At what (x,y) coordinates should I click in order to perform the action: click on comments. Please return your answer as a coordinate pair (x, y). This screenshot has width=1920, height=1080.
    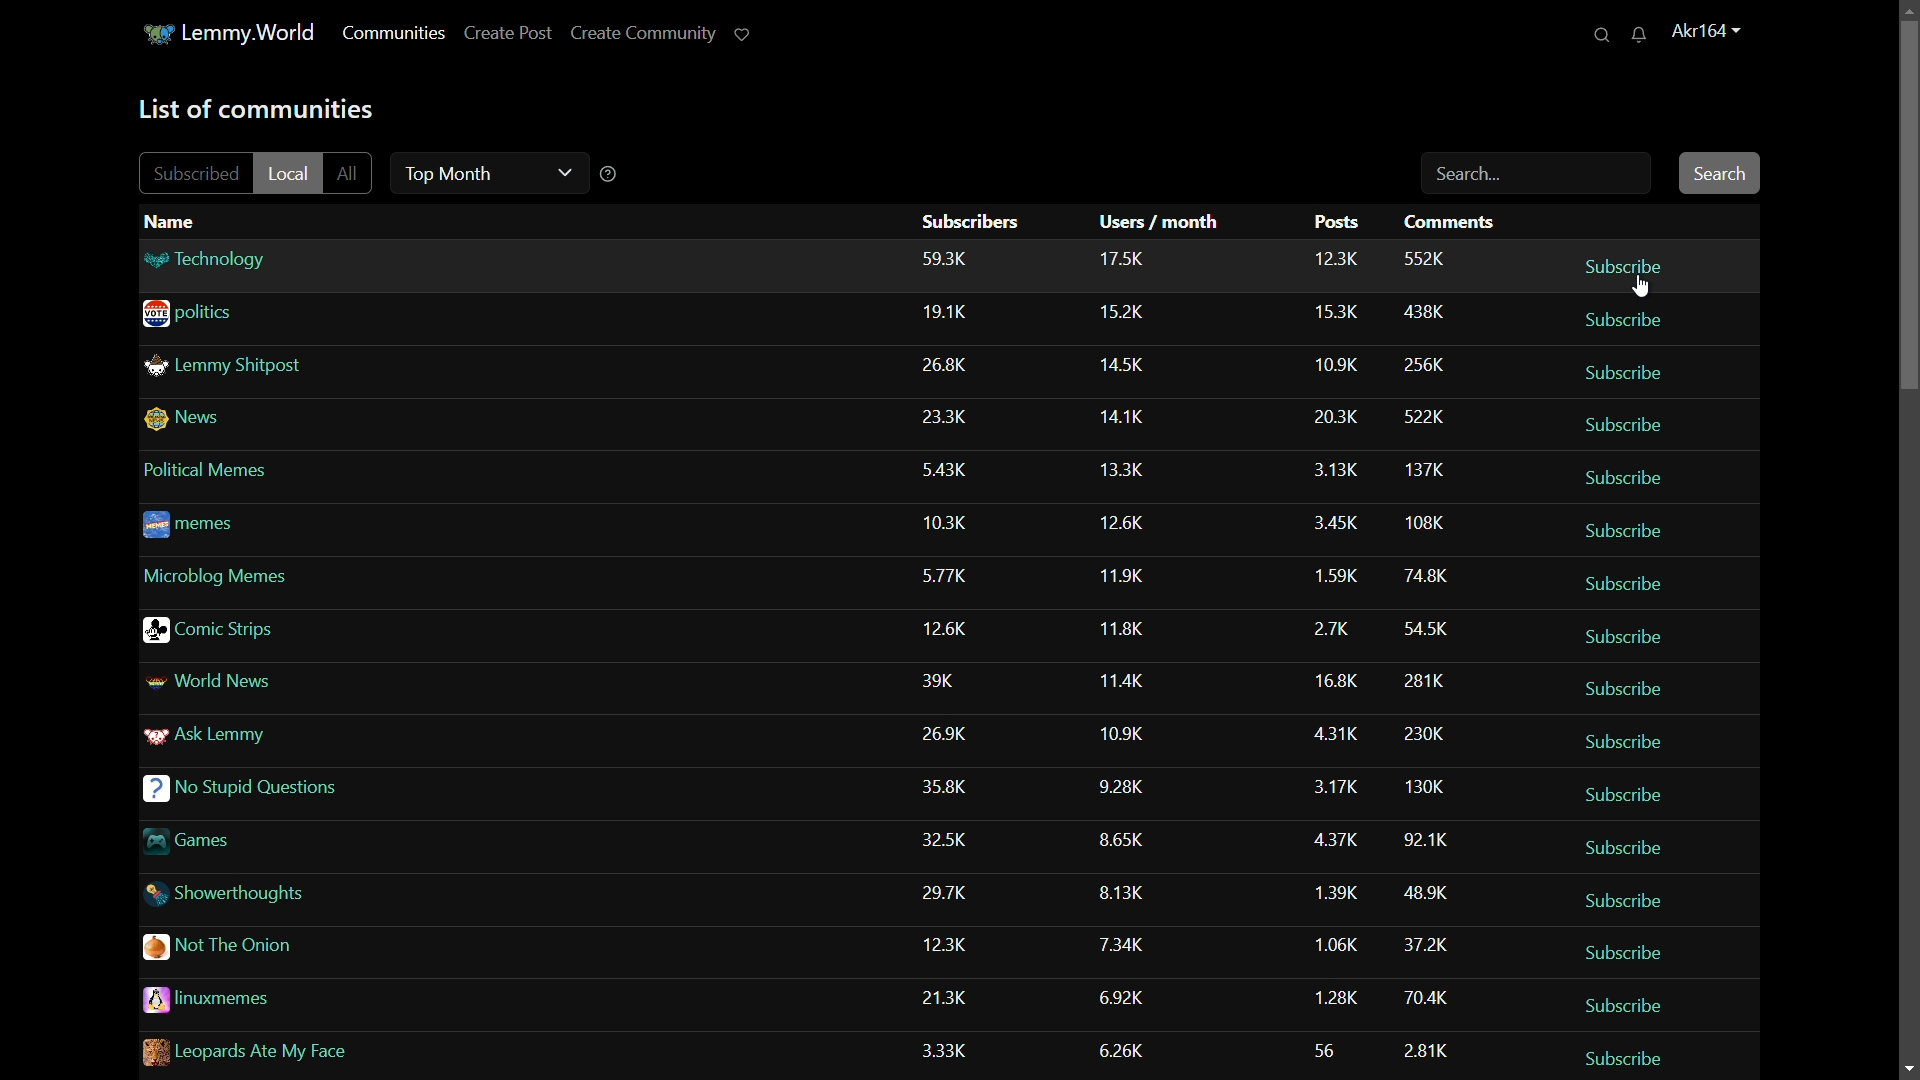
    Looking at the image, I should click on (1424, 417).